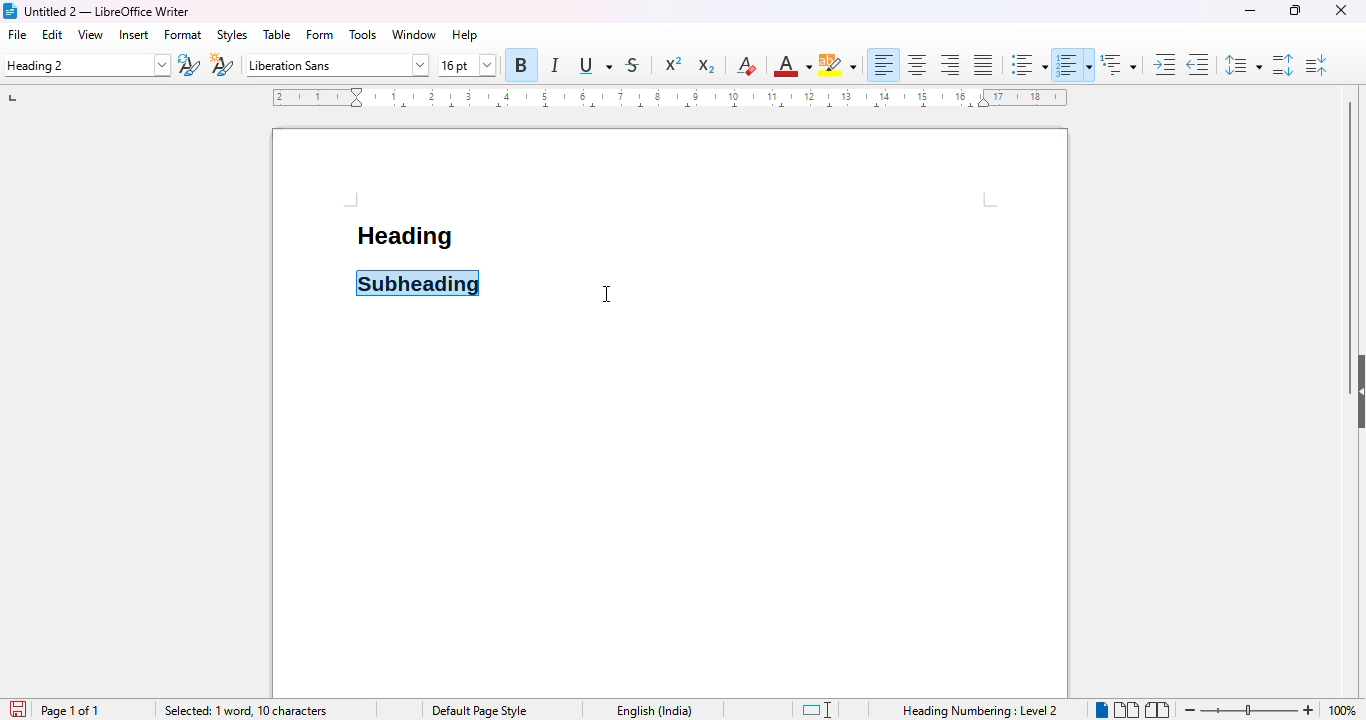 This screenshot has width=1366, height=720. Describe the element at coordinates (231, 35) in the screenshot. I see `styles` at that location.